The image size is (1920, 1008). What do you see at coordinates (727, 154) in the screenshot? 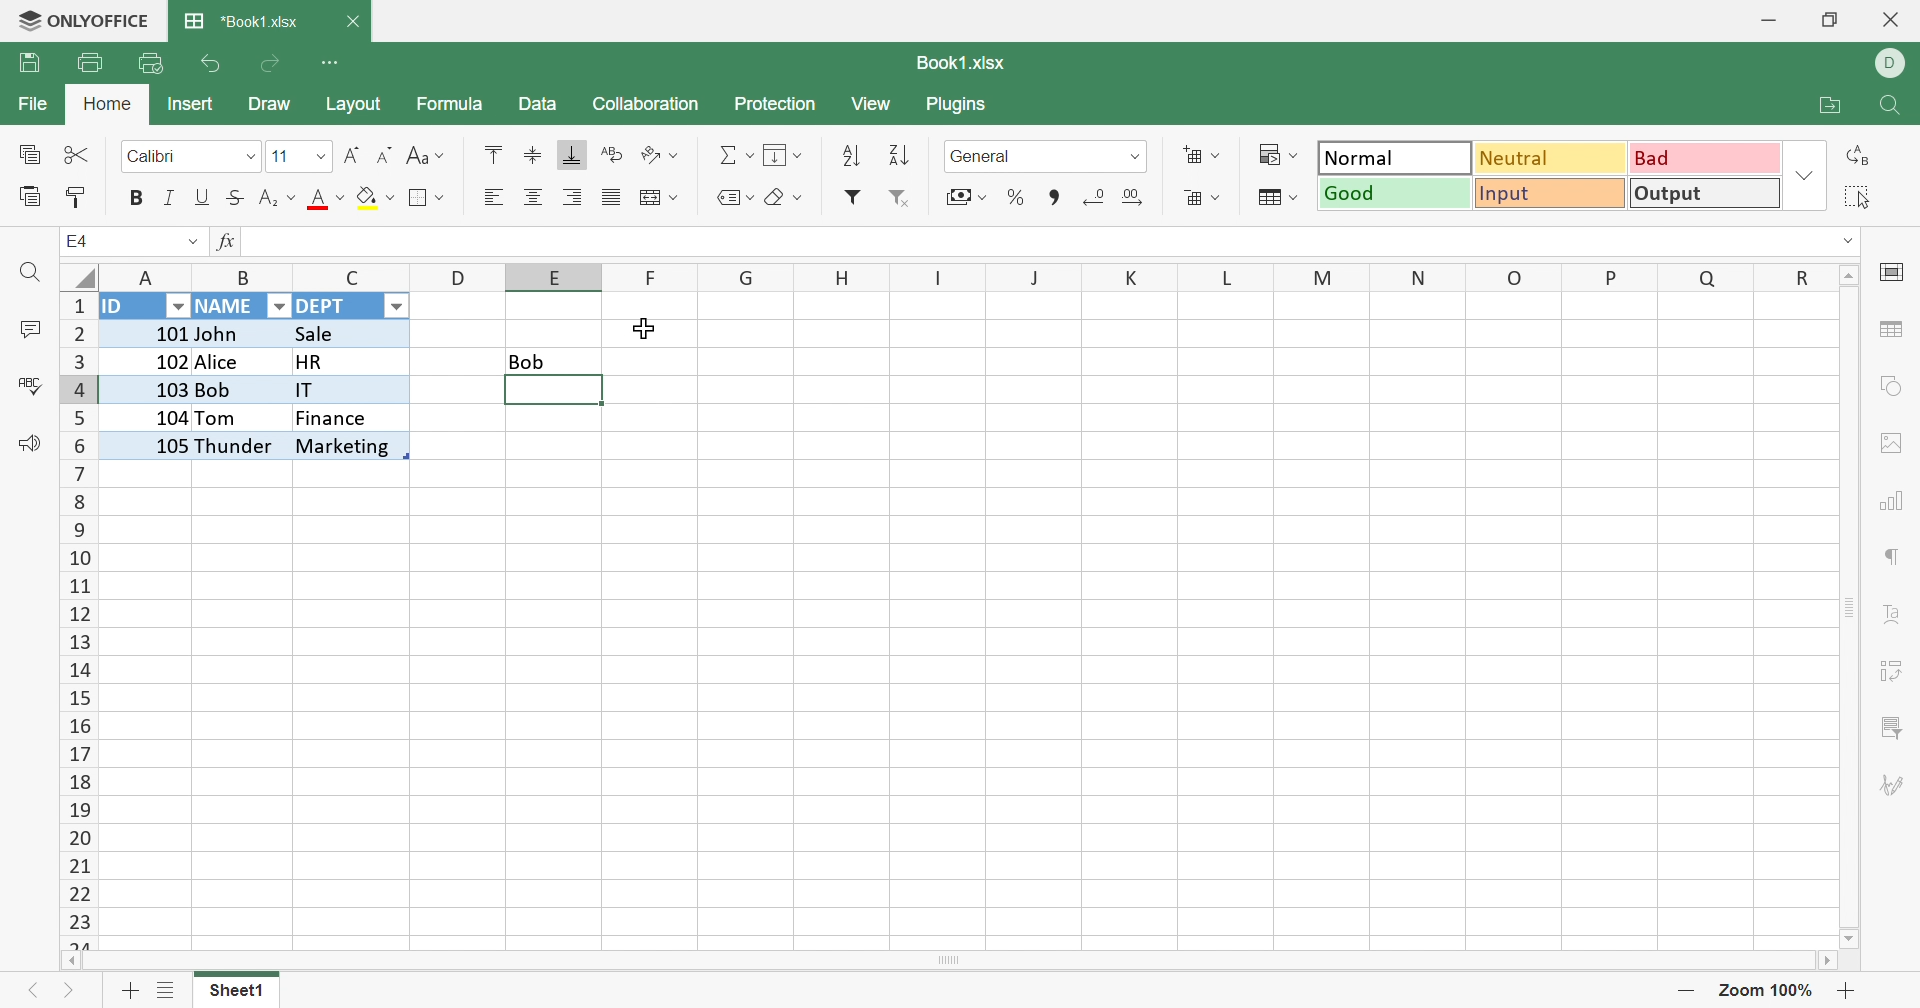
I see `Summation` at bounding box center [727, 154].